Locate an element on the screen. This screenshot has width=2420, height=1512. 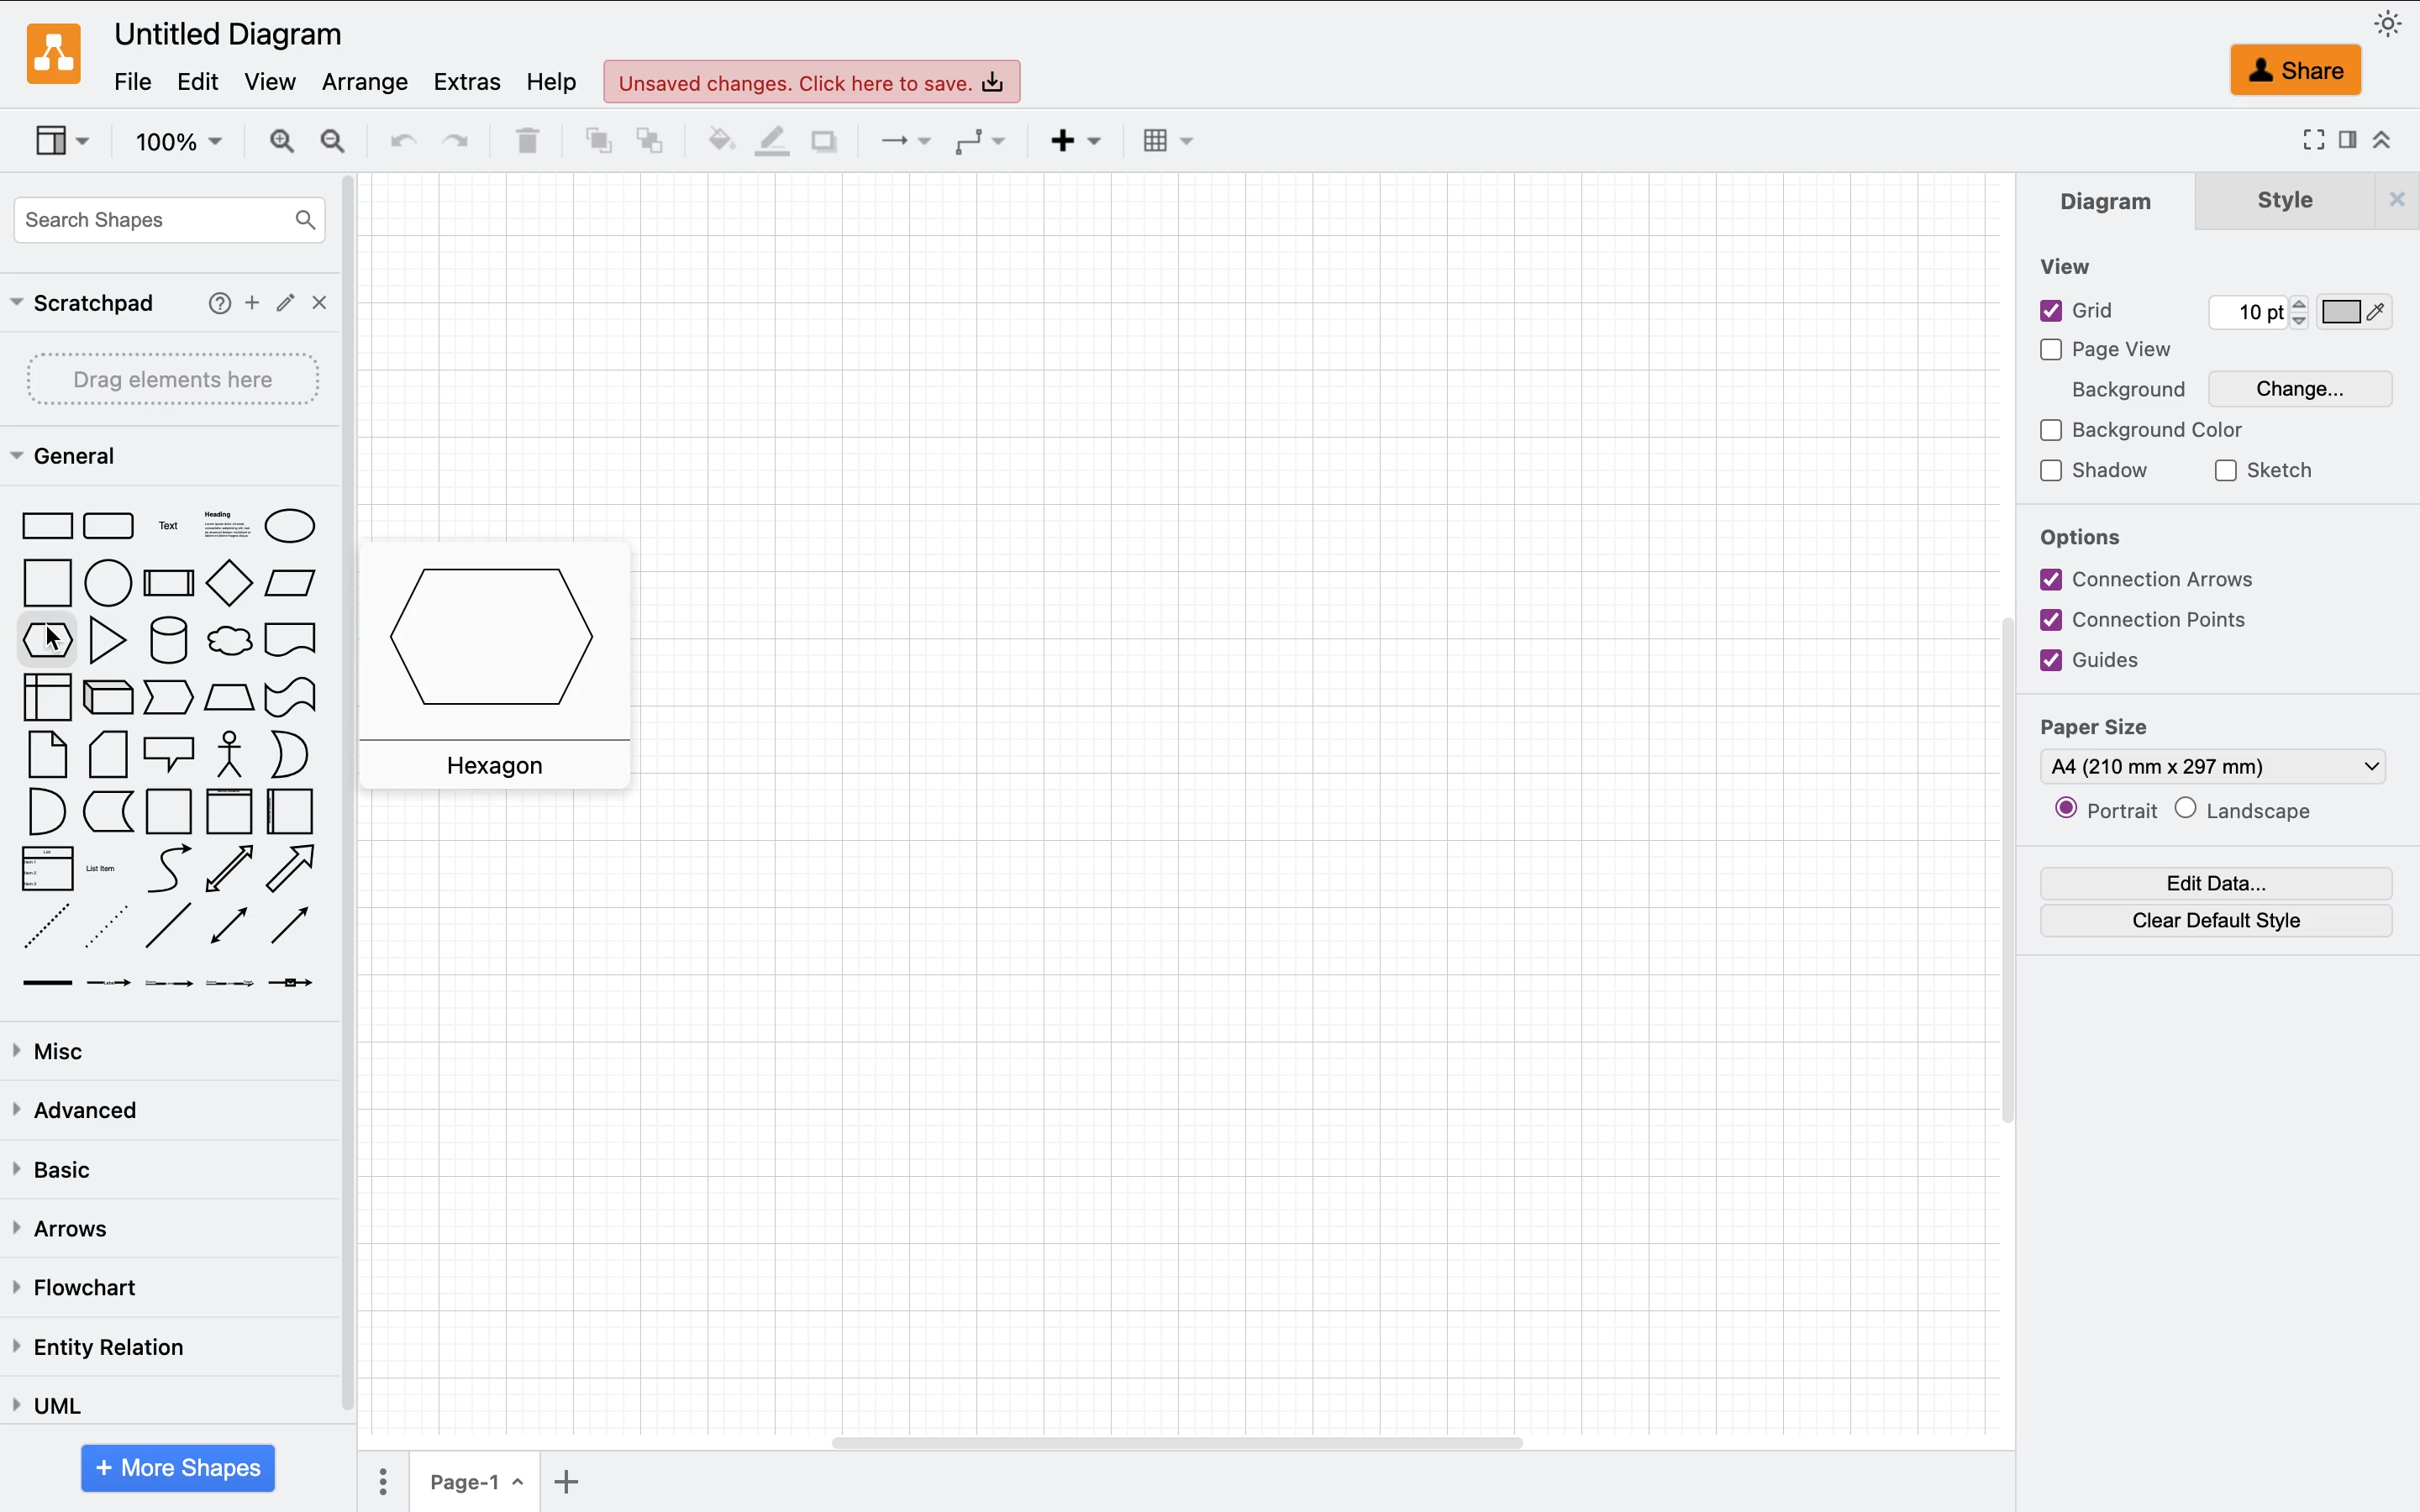
diagram is located at coordinates (2109, 199).